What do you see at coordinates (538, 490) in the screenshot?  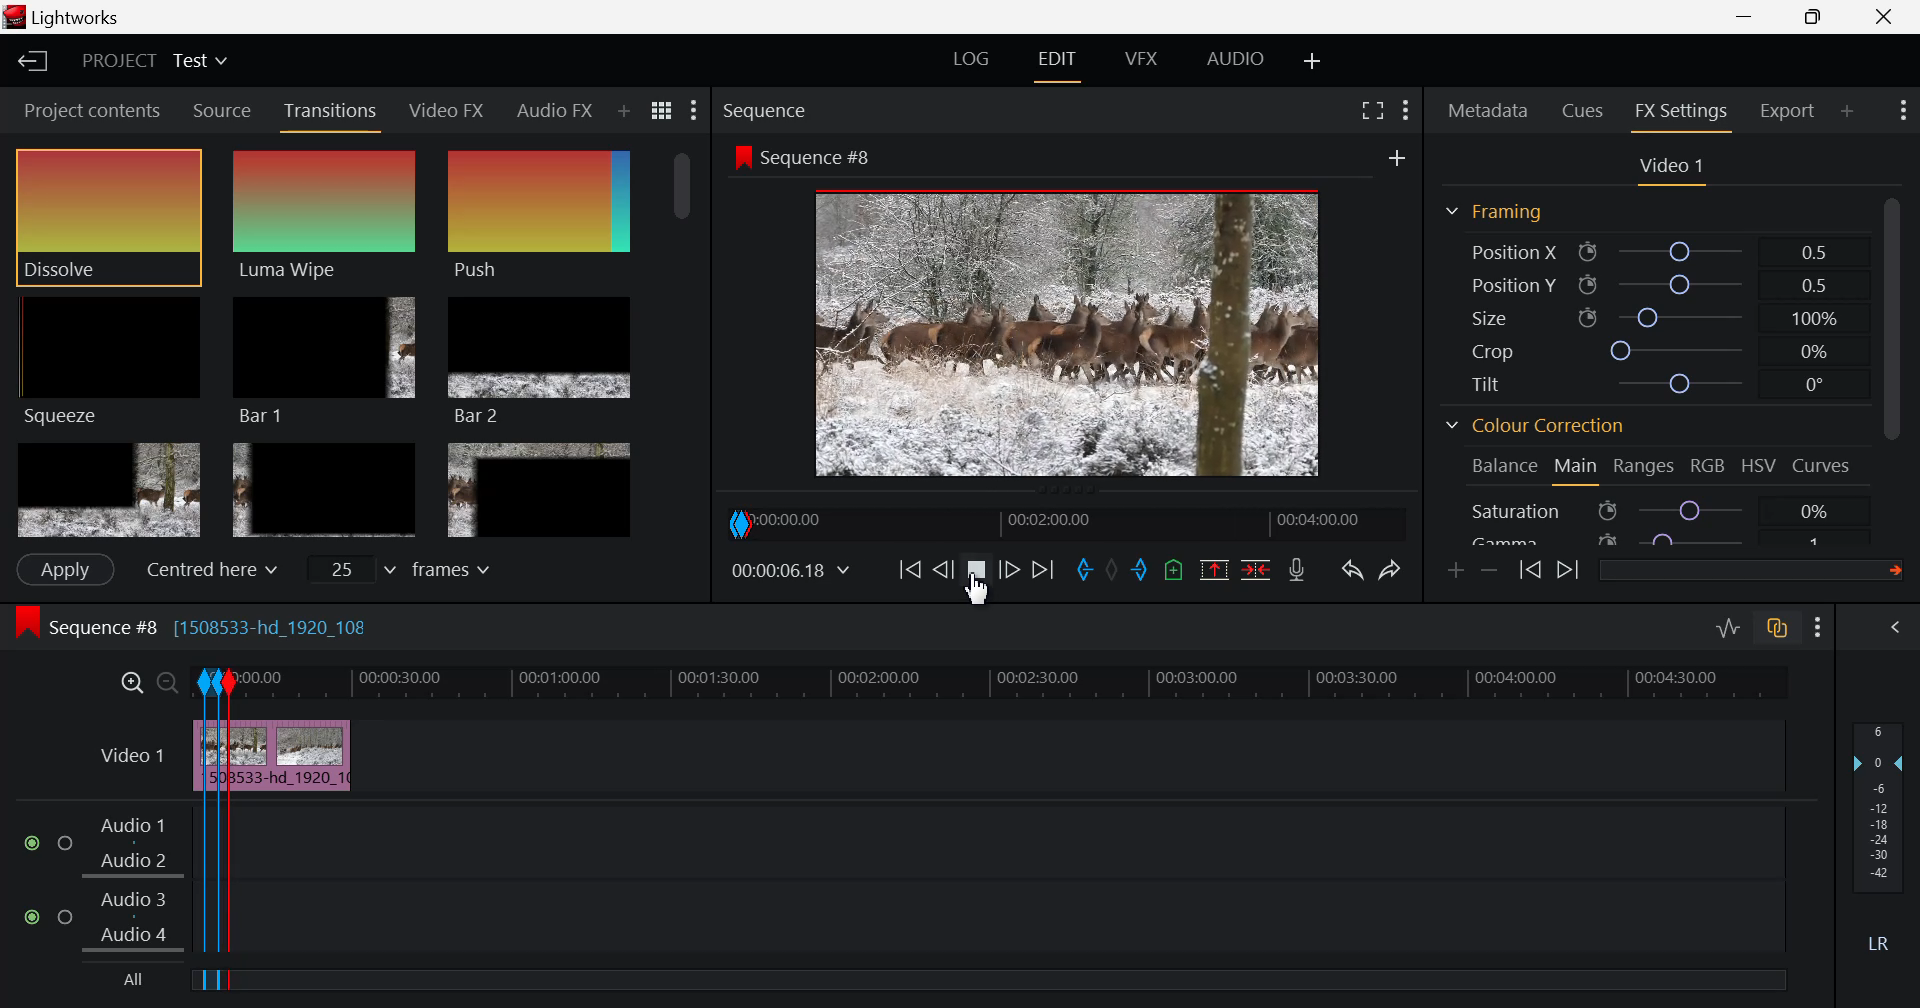 I see `Box 6` at bounding box center [538, 490].